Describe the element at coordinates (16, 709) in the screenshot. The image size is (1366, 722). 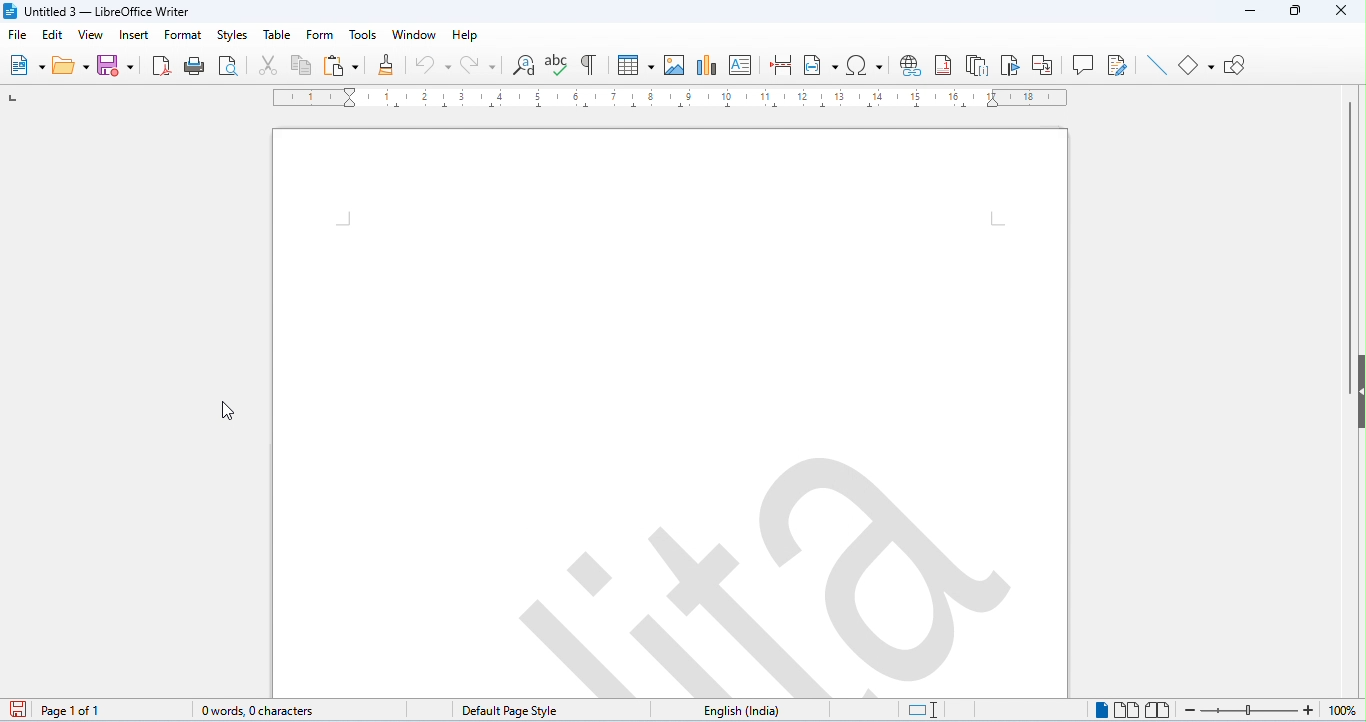
I see `save` at that location.